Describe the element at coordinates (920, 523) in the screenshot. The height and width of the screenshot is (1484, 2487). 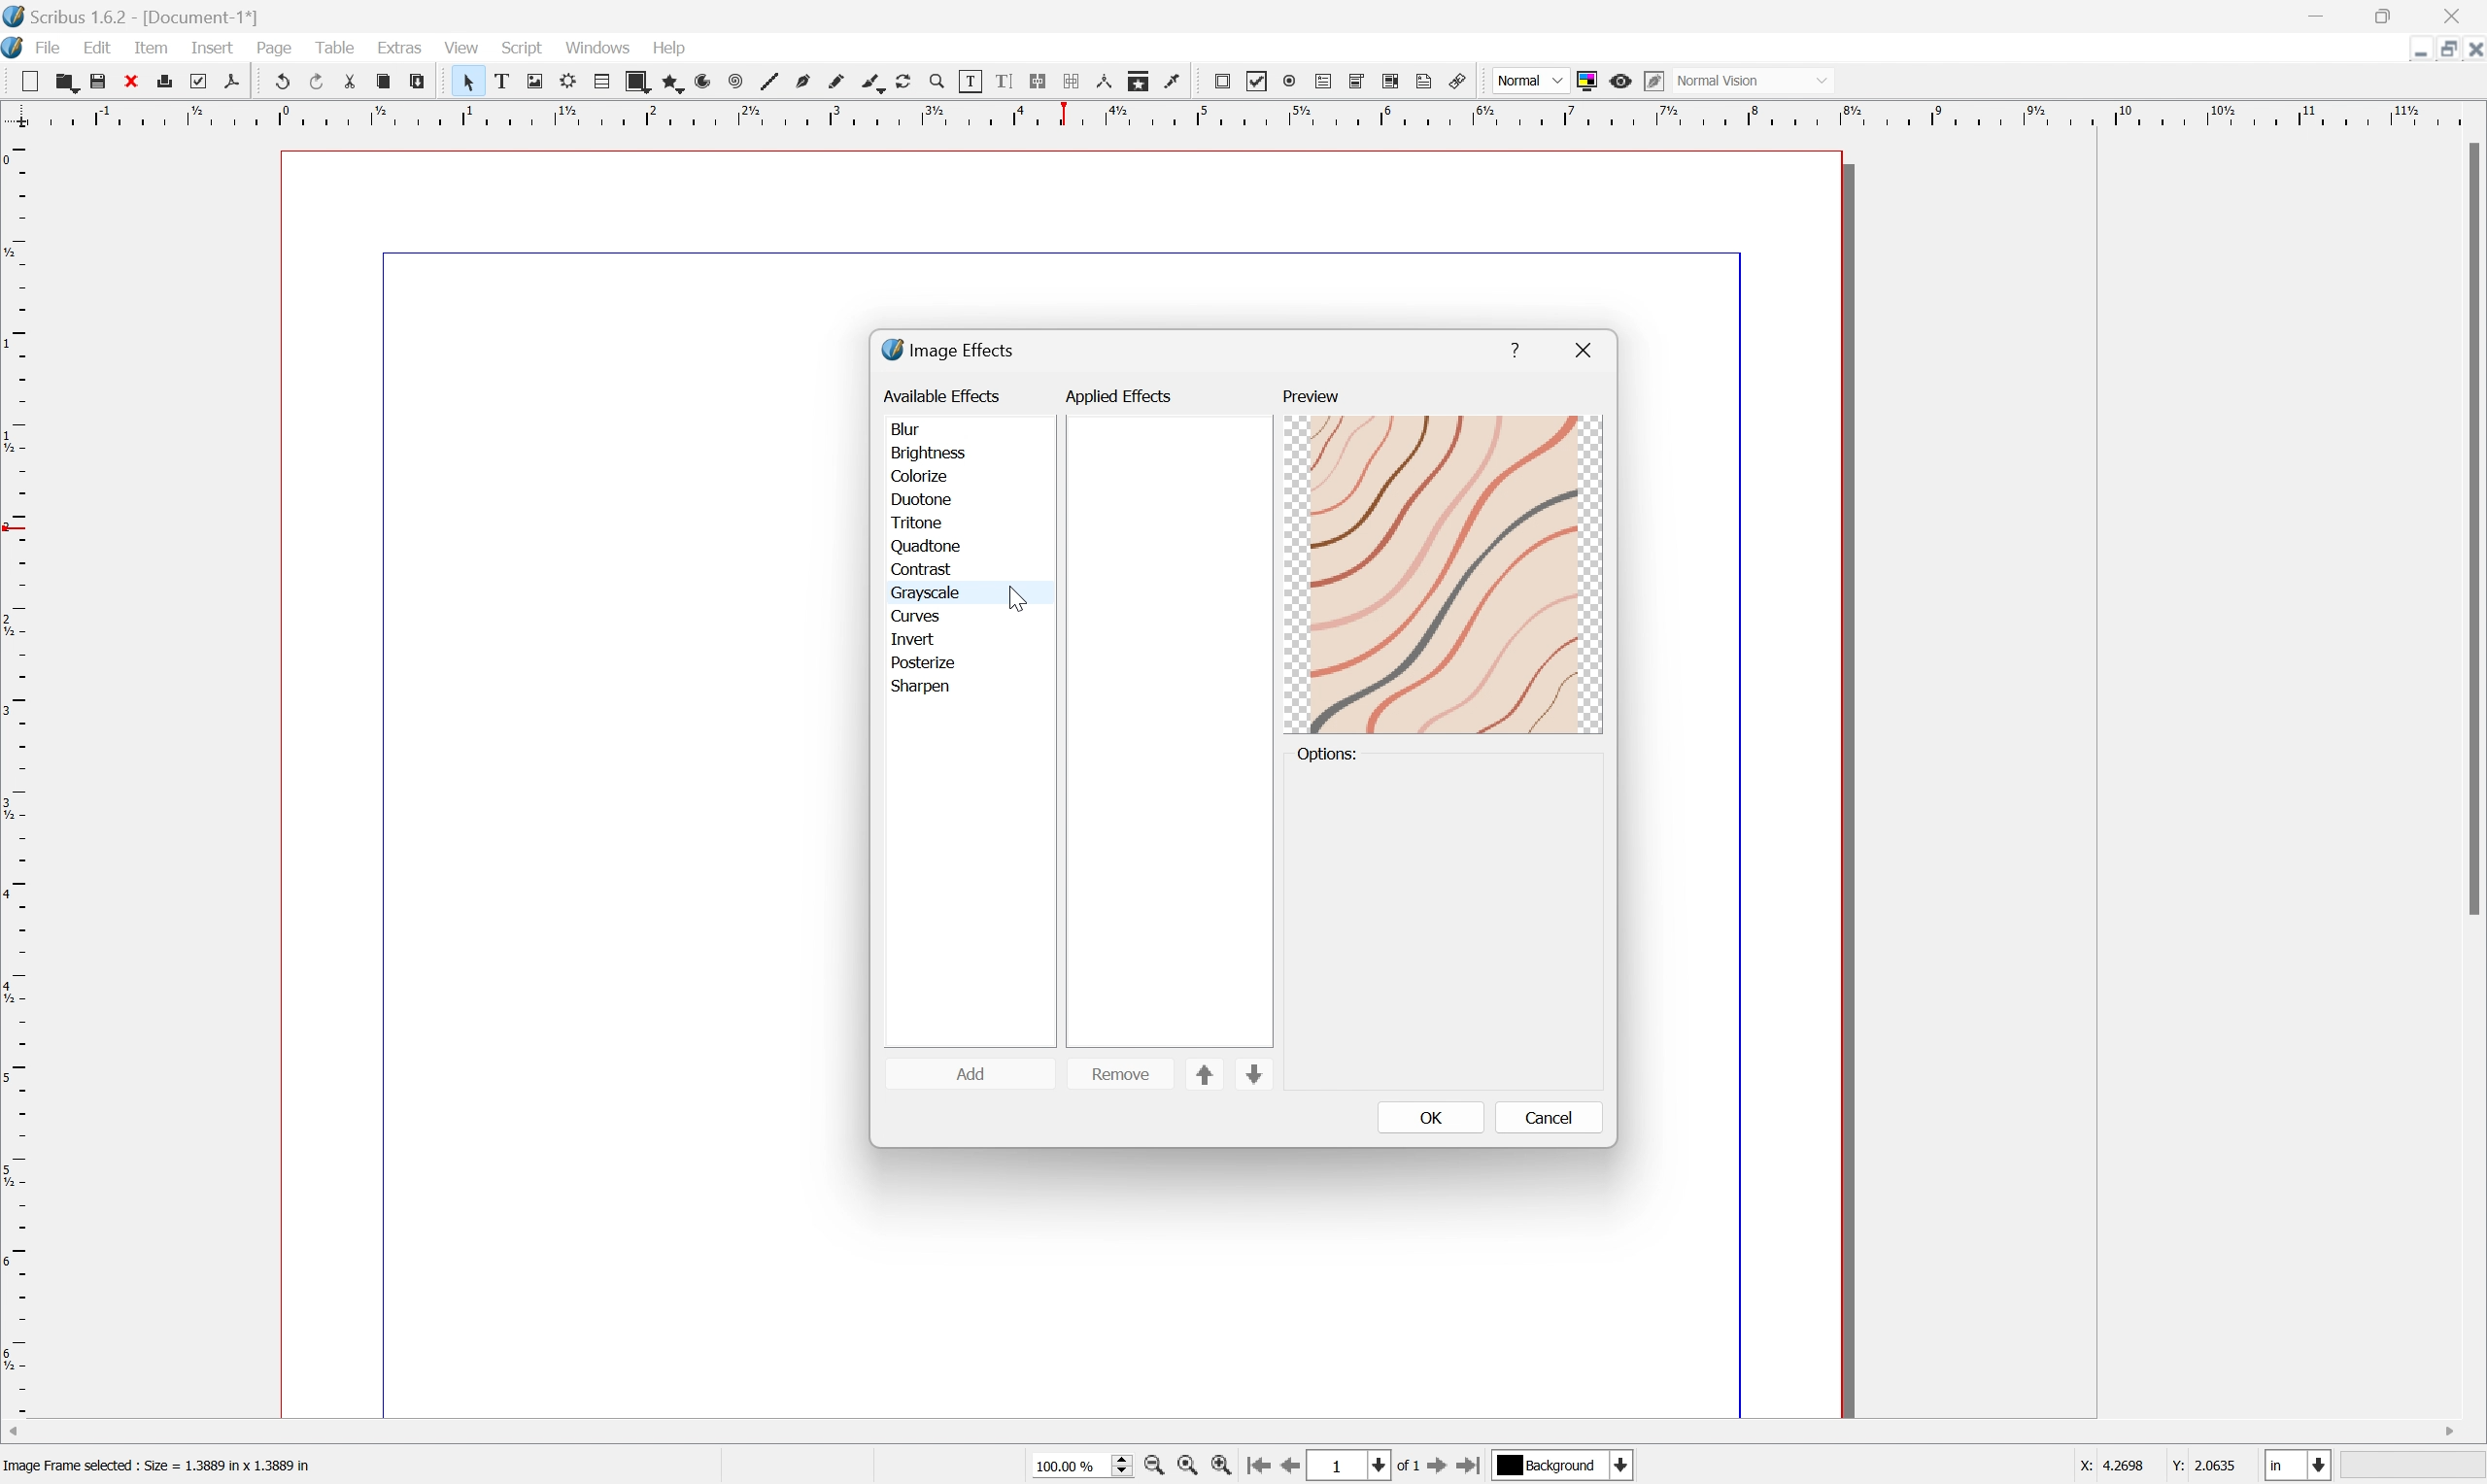
I see `tritone` at that location.